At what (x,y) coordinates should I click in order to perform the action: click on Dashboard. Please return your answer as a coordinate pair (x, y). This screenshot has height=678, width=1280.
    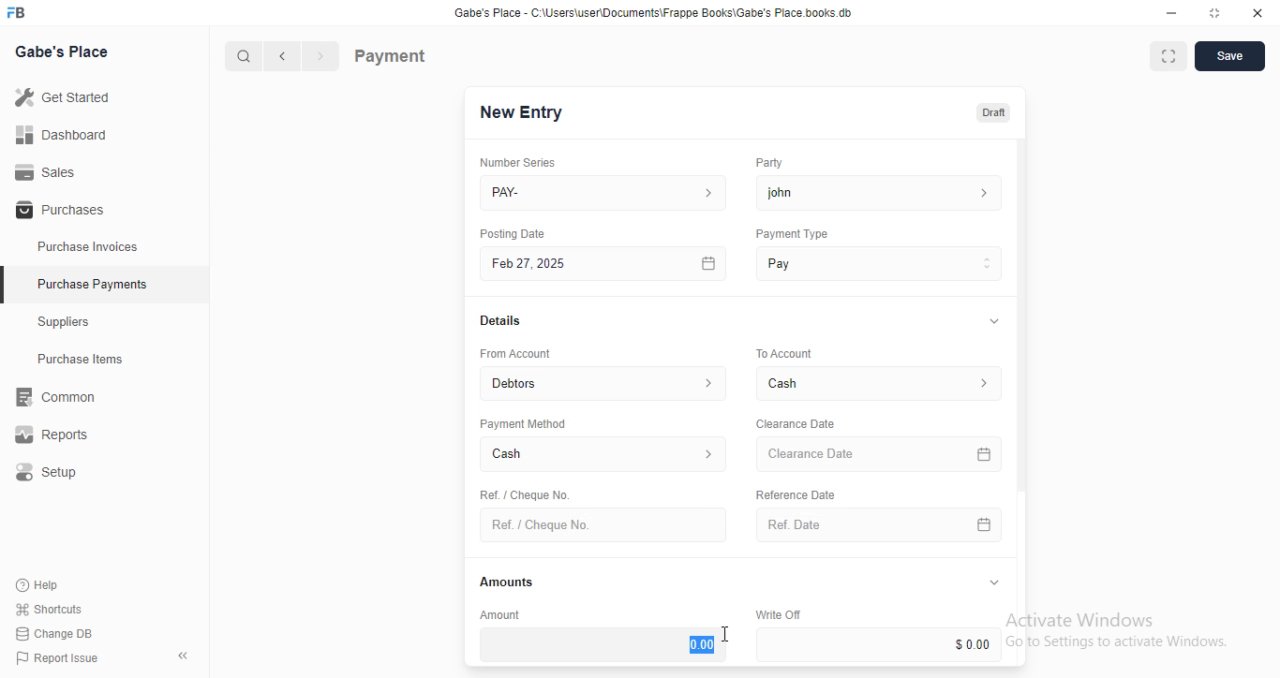
    Looking at the image, I should click on (61, 135).